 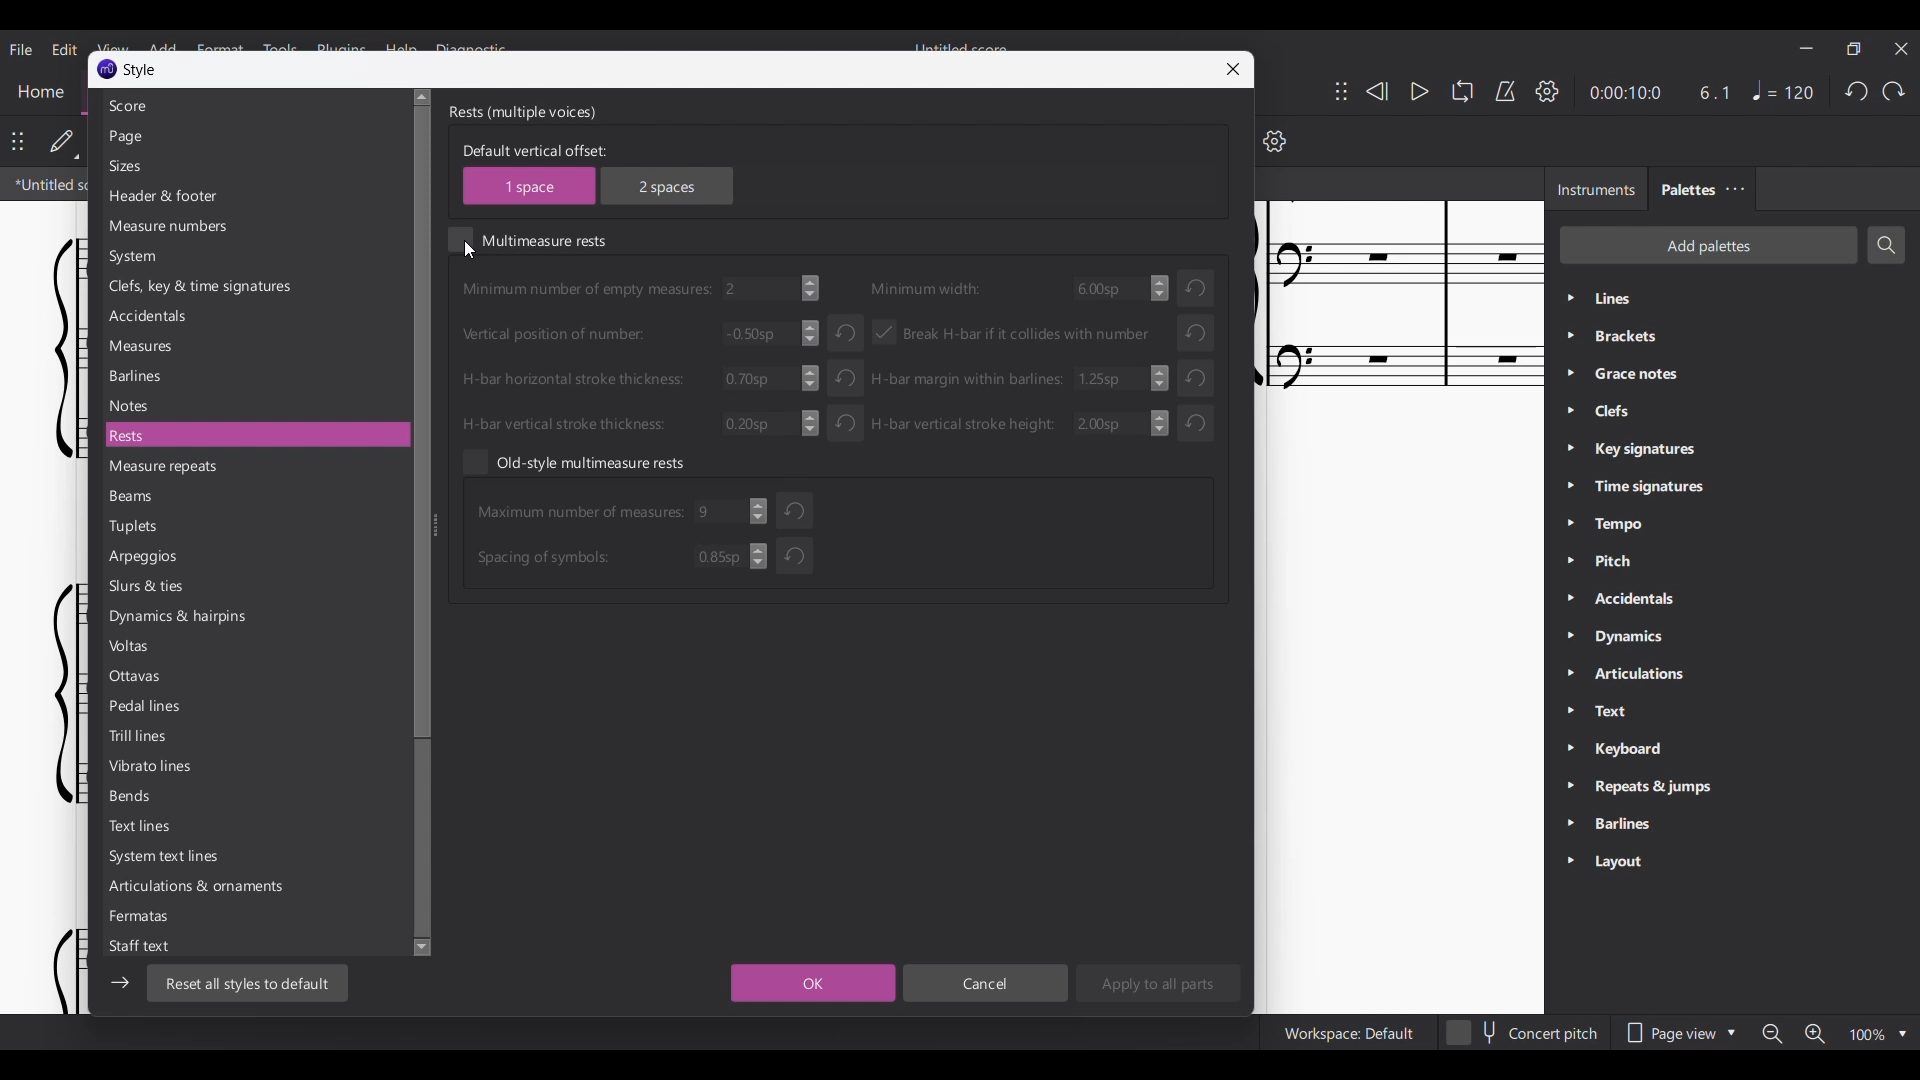 I want to click on Play, so click(x=1419, y=92).